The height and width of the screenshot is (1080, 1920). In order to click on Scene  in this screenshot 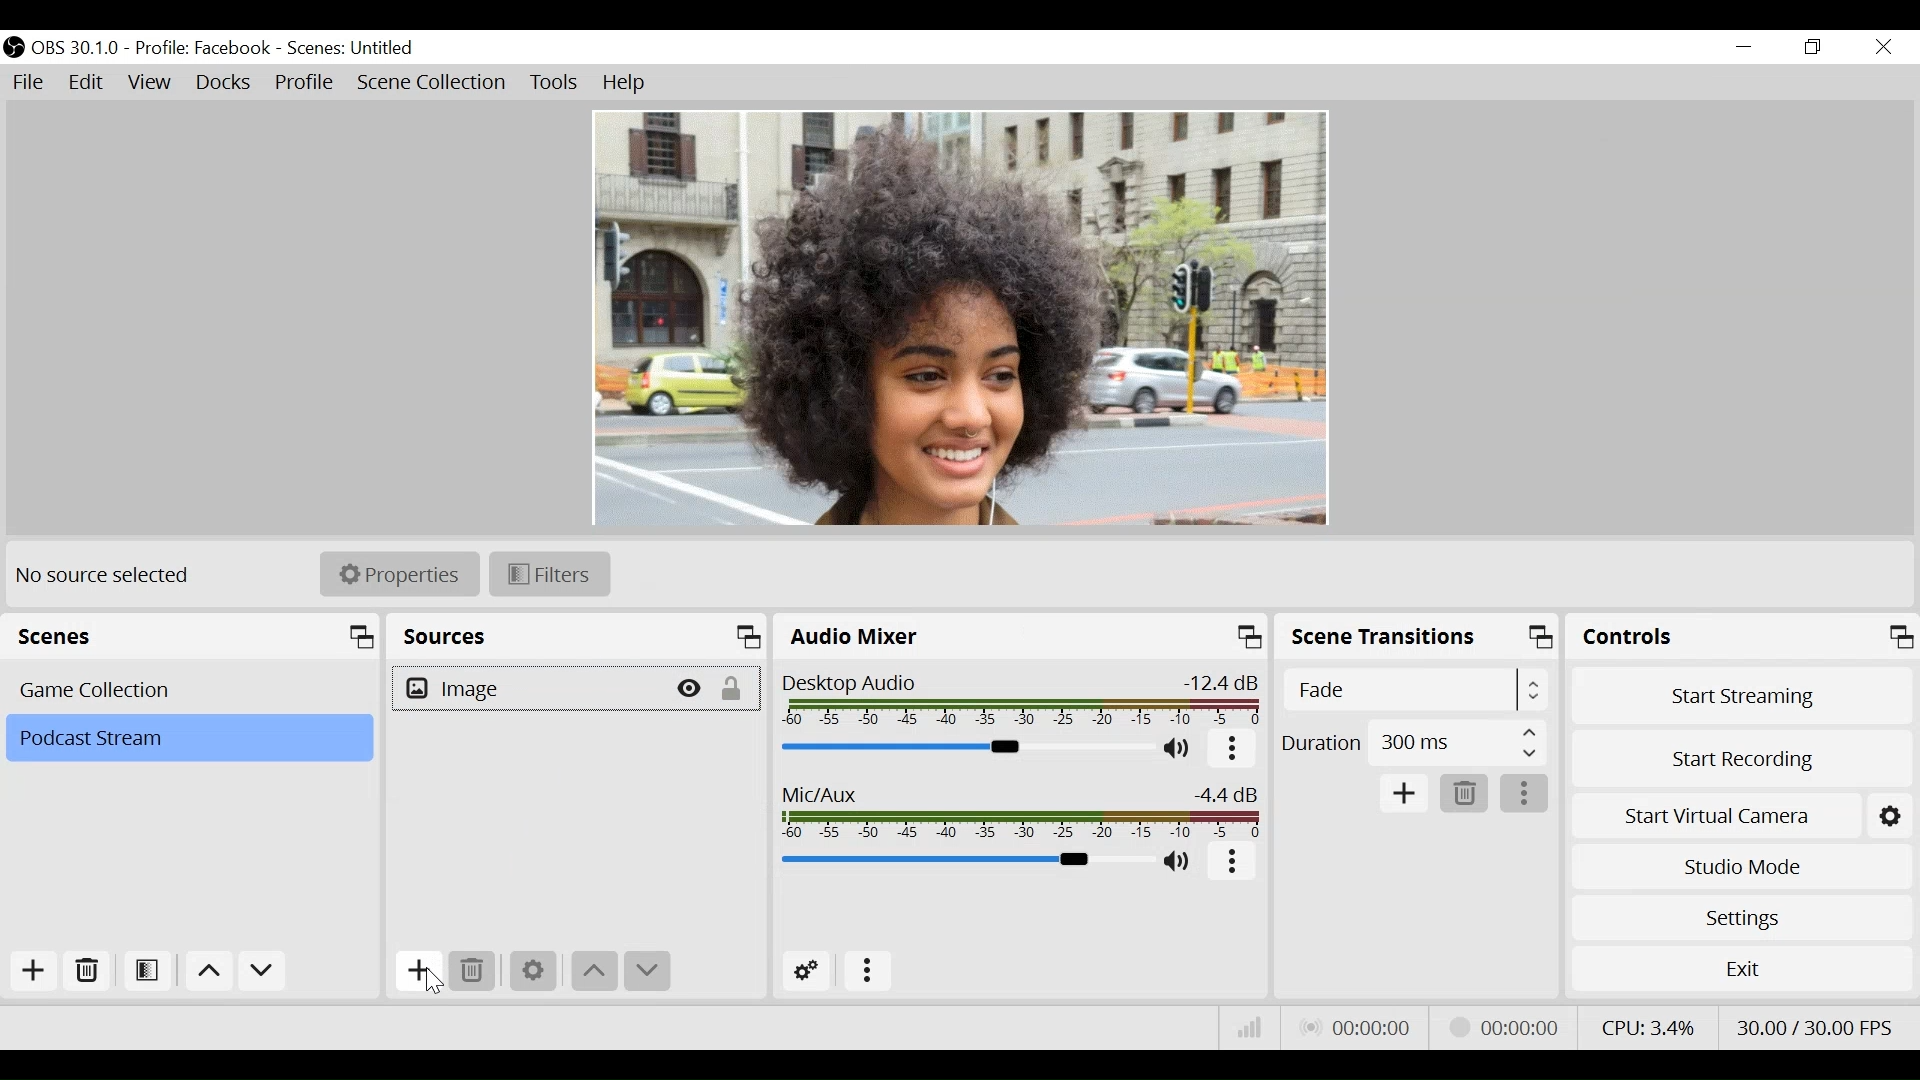, I will do `click(188, 739)`.